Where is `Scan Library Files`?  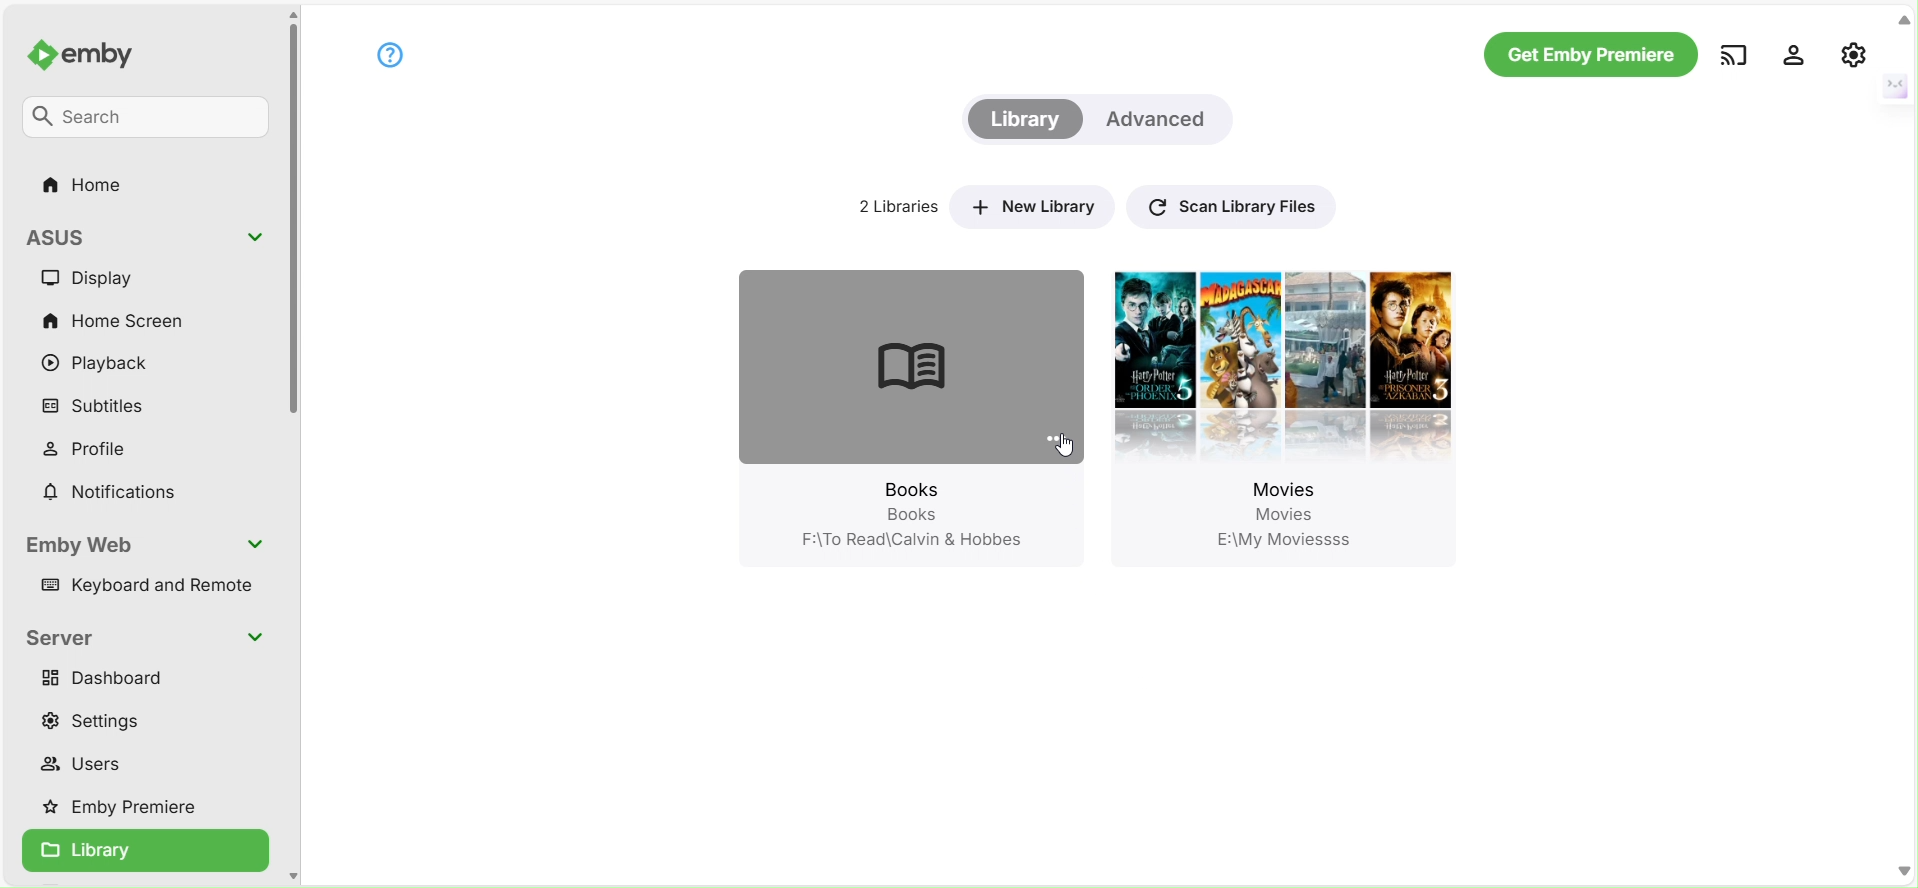 Scan Library Files is located at coordinates (1228, 204).